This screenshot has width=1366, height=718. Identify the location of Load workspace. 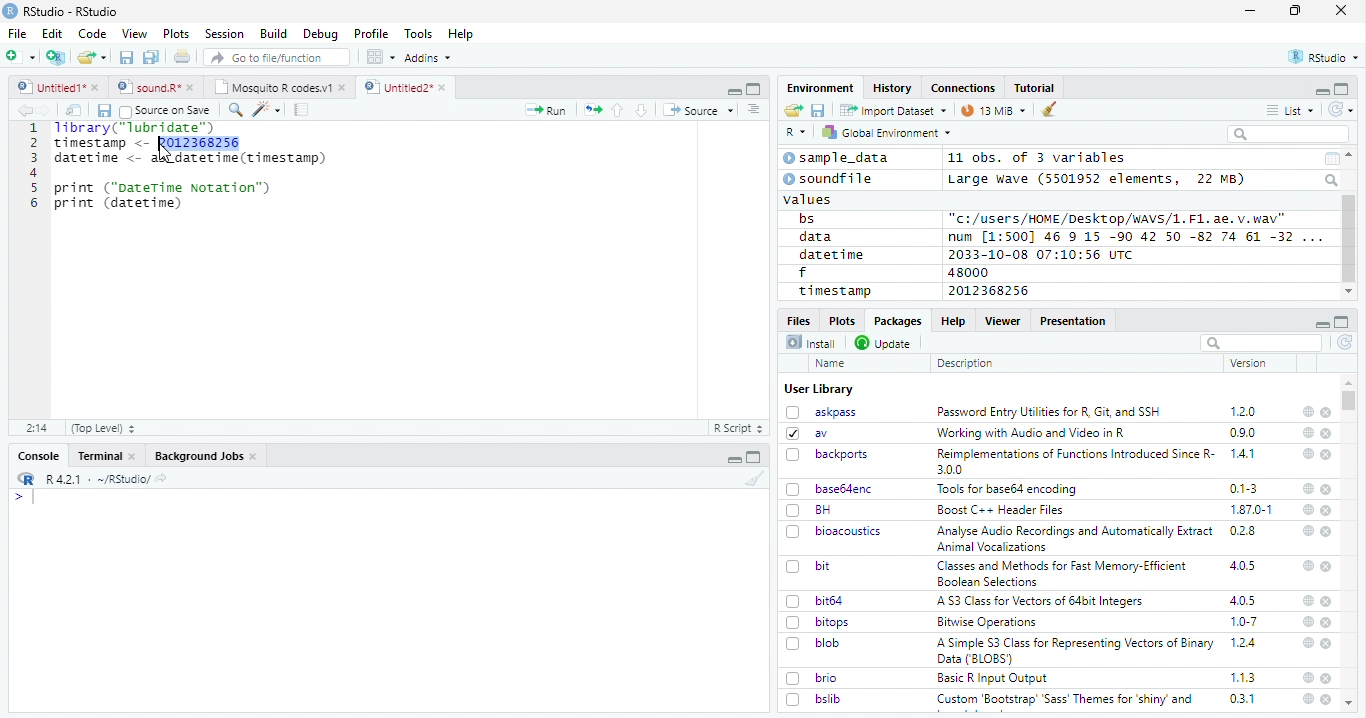
(794, 111).